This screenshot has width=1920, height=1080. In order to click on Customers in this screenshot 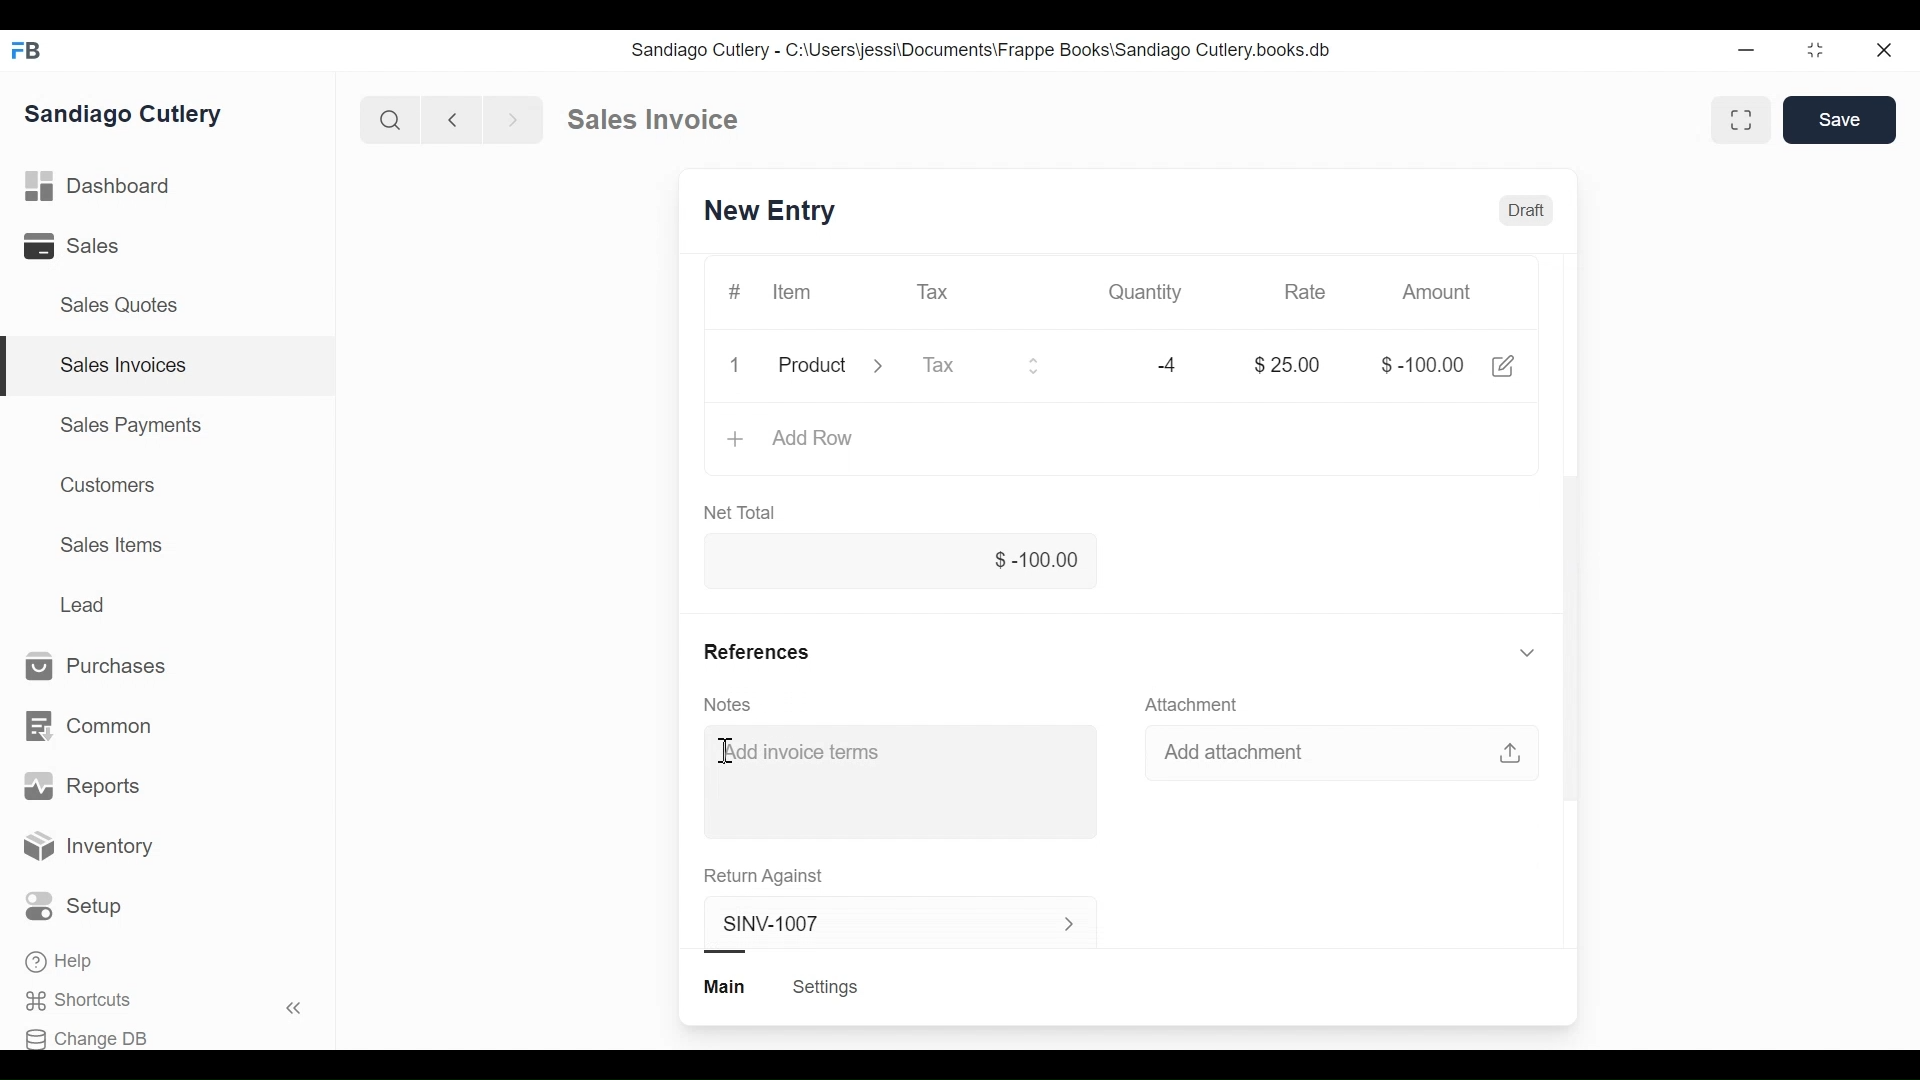, I will do `click(110, 484)`.